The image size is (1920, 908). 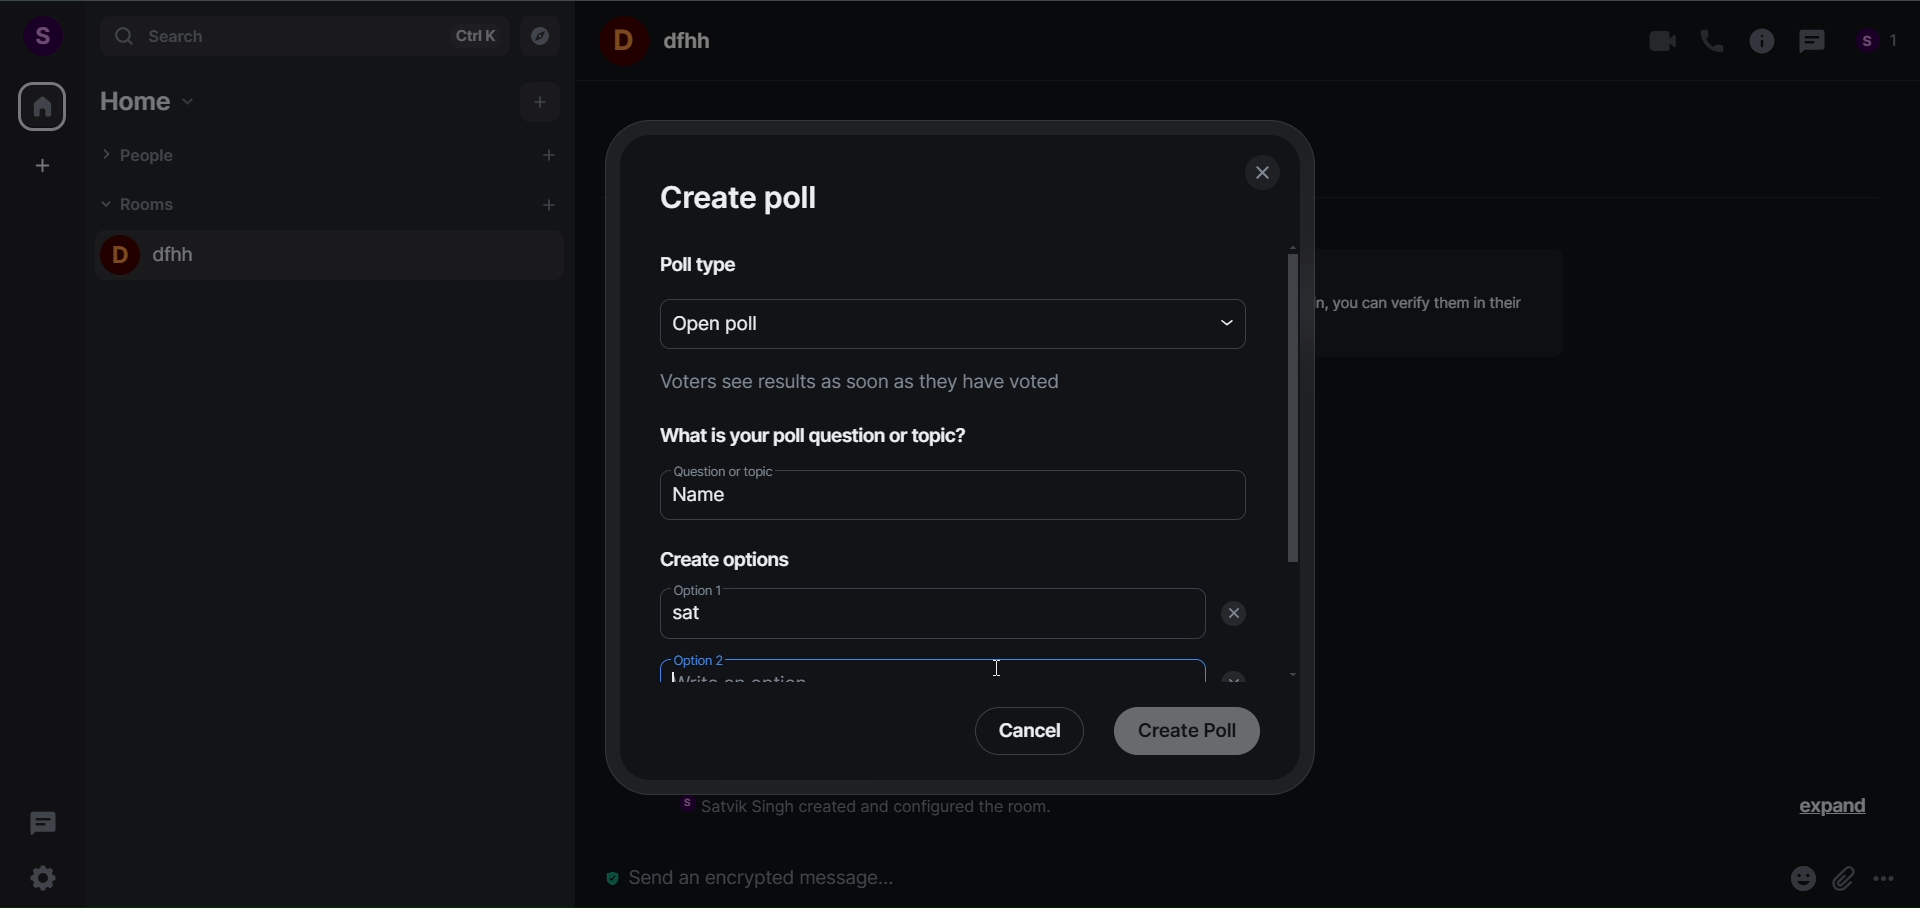 I want to click on people, so click(x=1878, y=44).